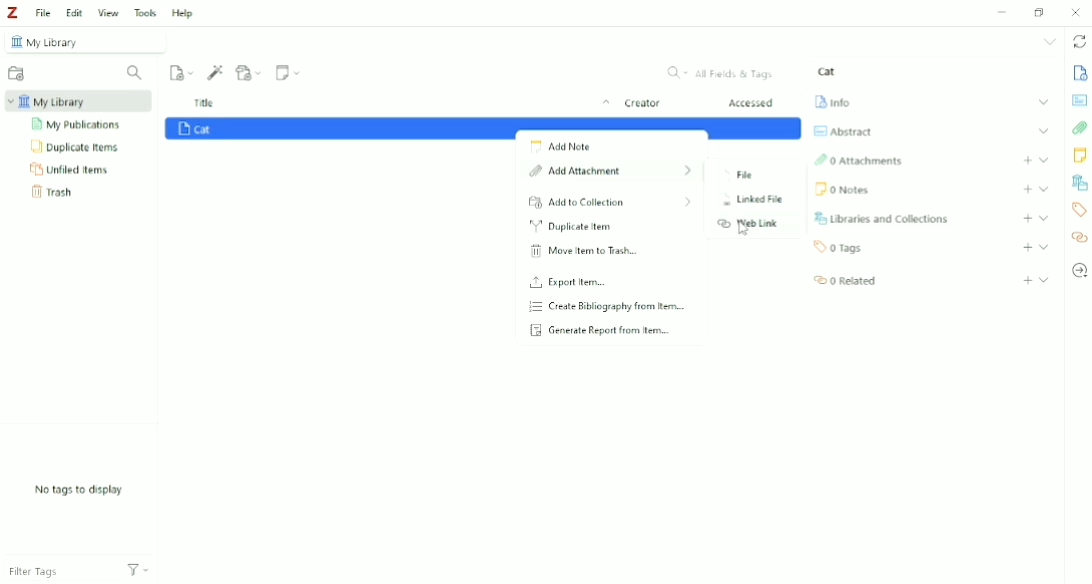  What do you see at coordinates (216, 72) in the screenshot?
I see `Add Item (s) by Identifier` at bounding box center [216, 72].